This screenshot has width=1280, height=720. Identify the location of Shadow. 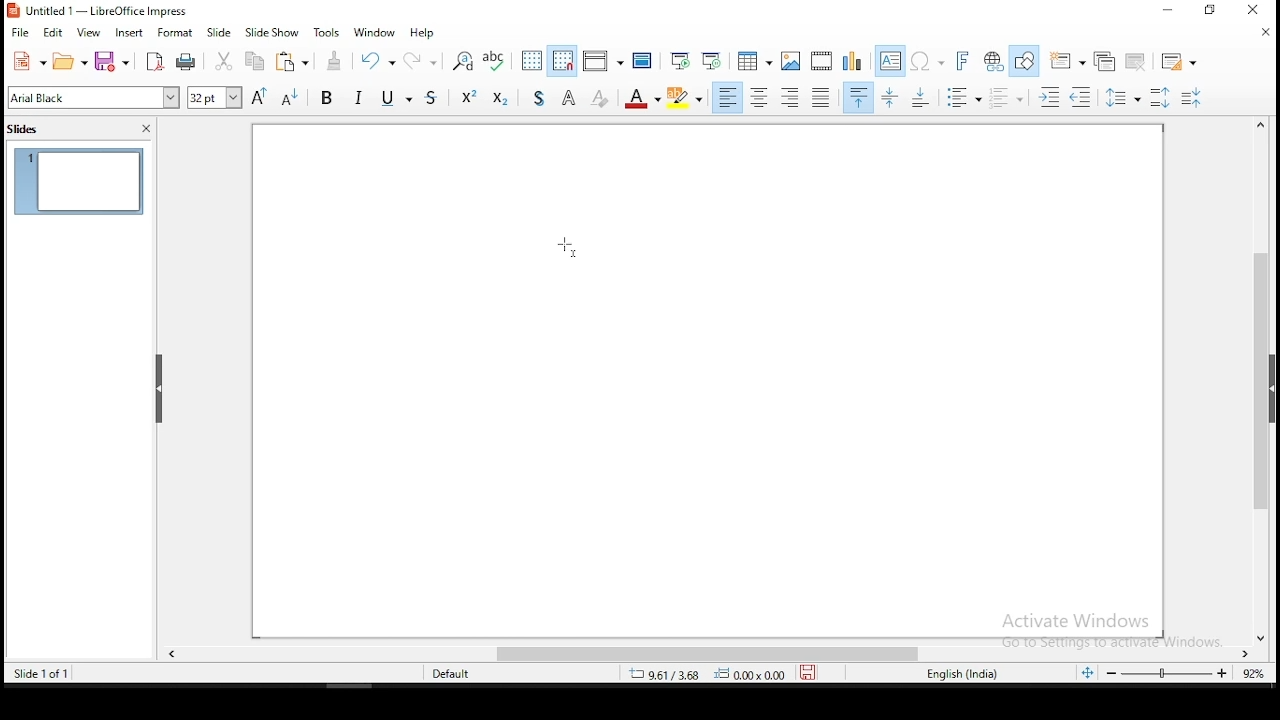
(539, 96).